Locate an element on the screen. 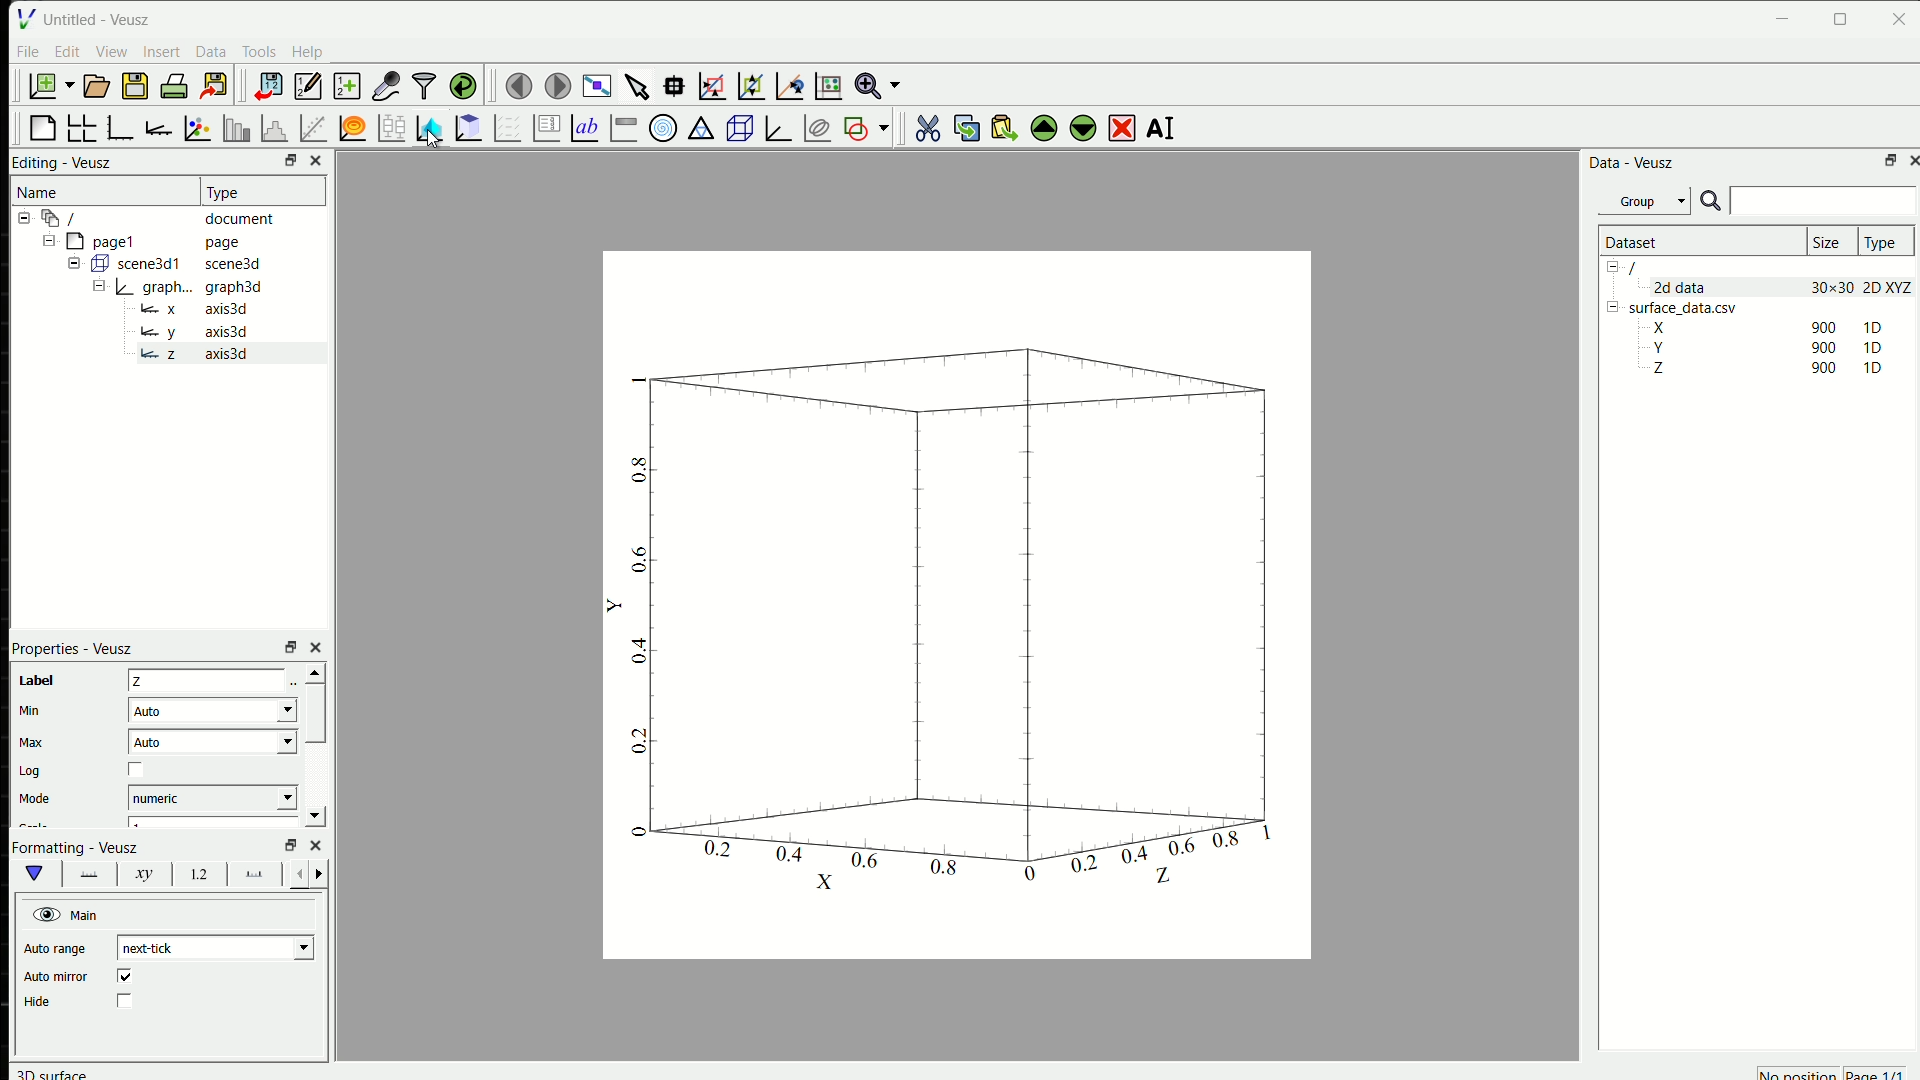 The height and width of the screenshot is (1080, 1920). Dataset is located at coordinates (1634, 242).